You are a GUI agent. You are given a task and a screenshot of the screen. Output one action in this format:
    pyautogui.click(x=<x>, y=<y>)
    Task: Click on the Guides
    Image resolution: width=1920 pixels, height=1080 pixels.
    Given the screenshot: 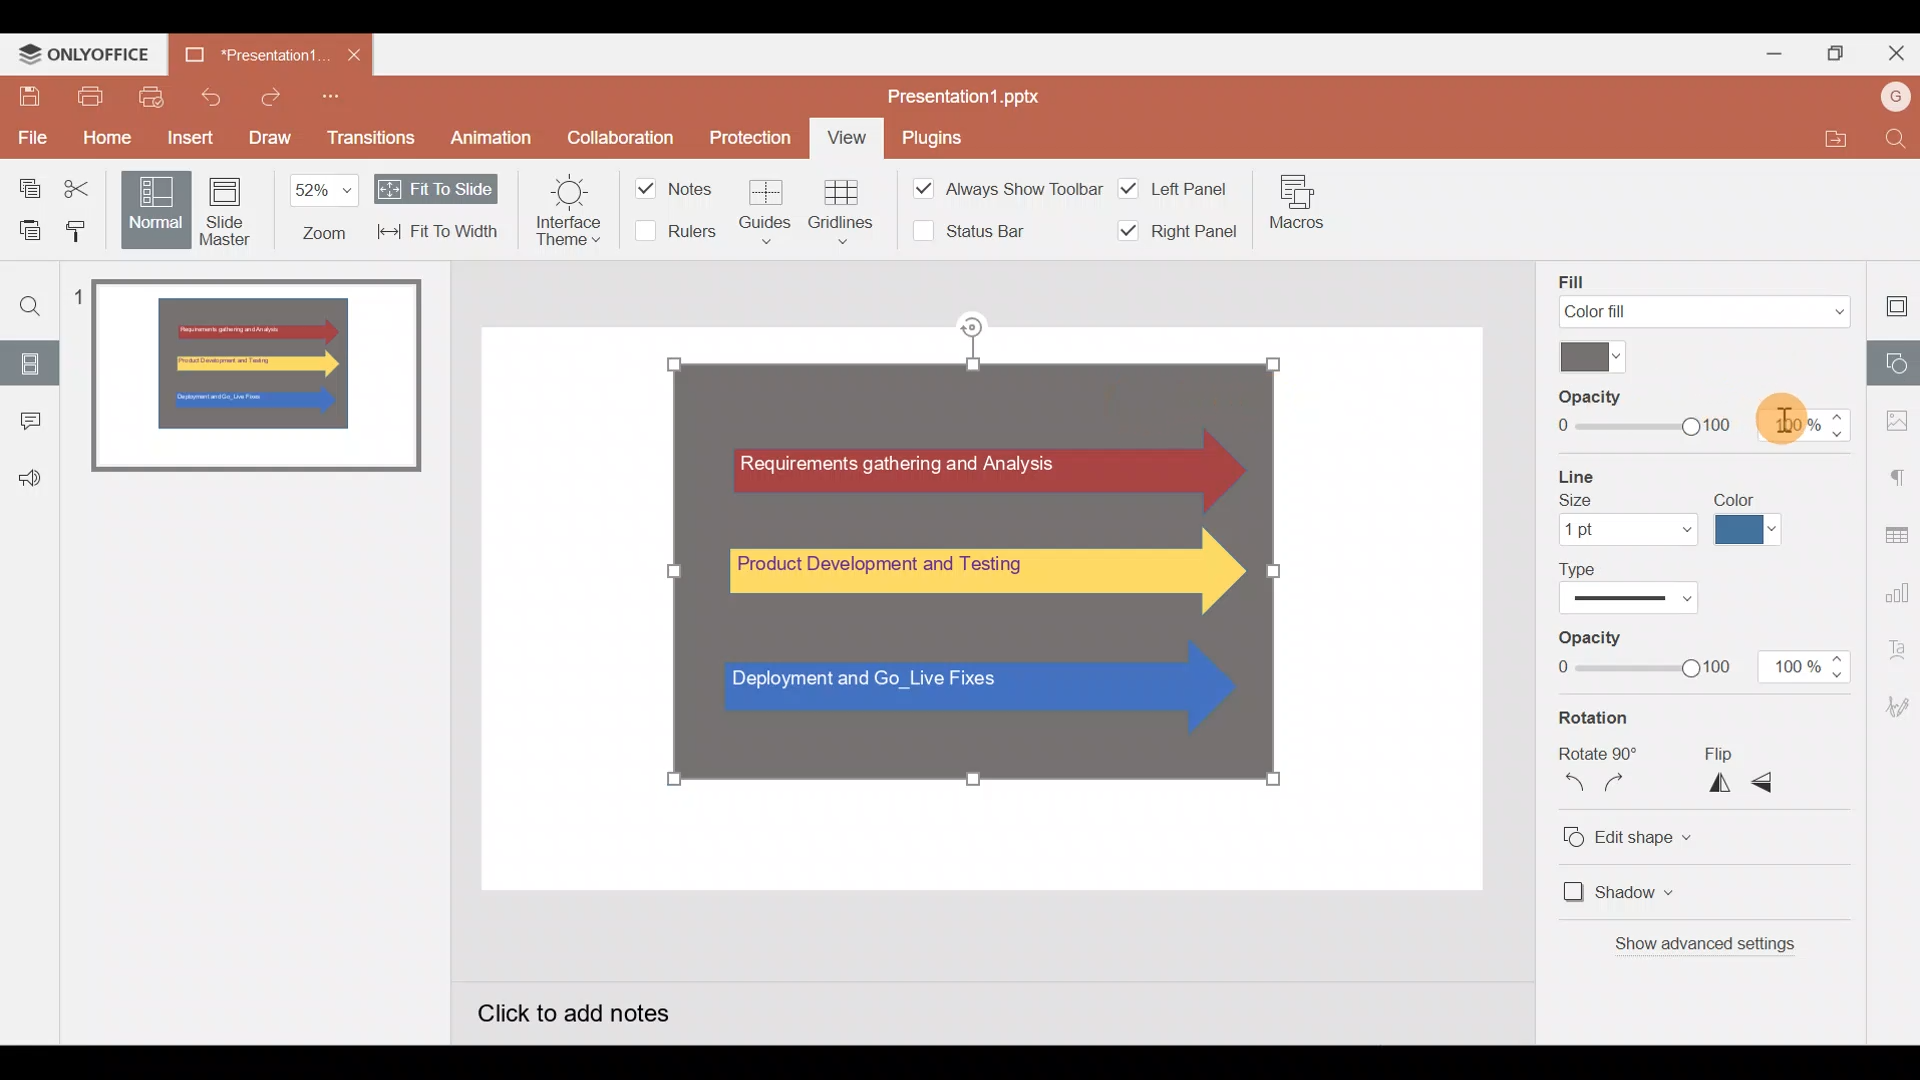 What is the action you would take?
    pyautogui.click(x=774, y=207)
    